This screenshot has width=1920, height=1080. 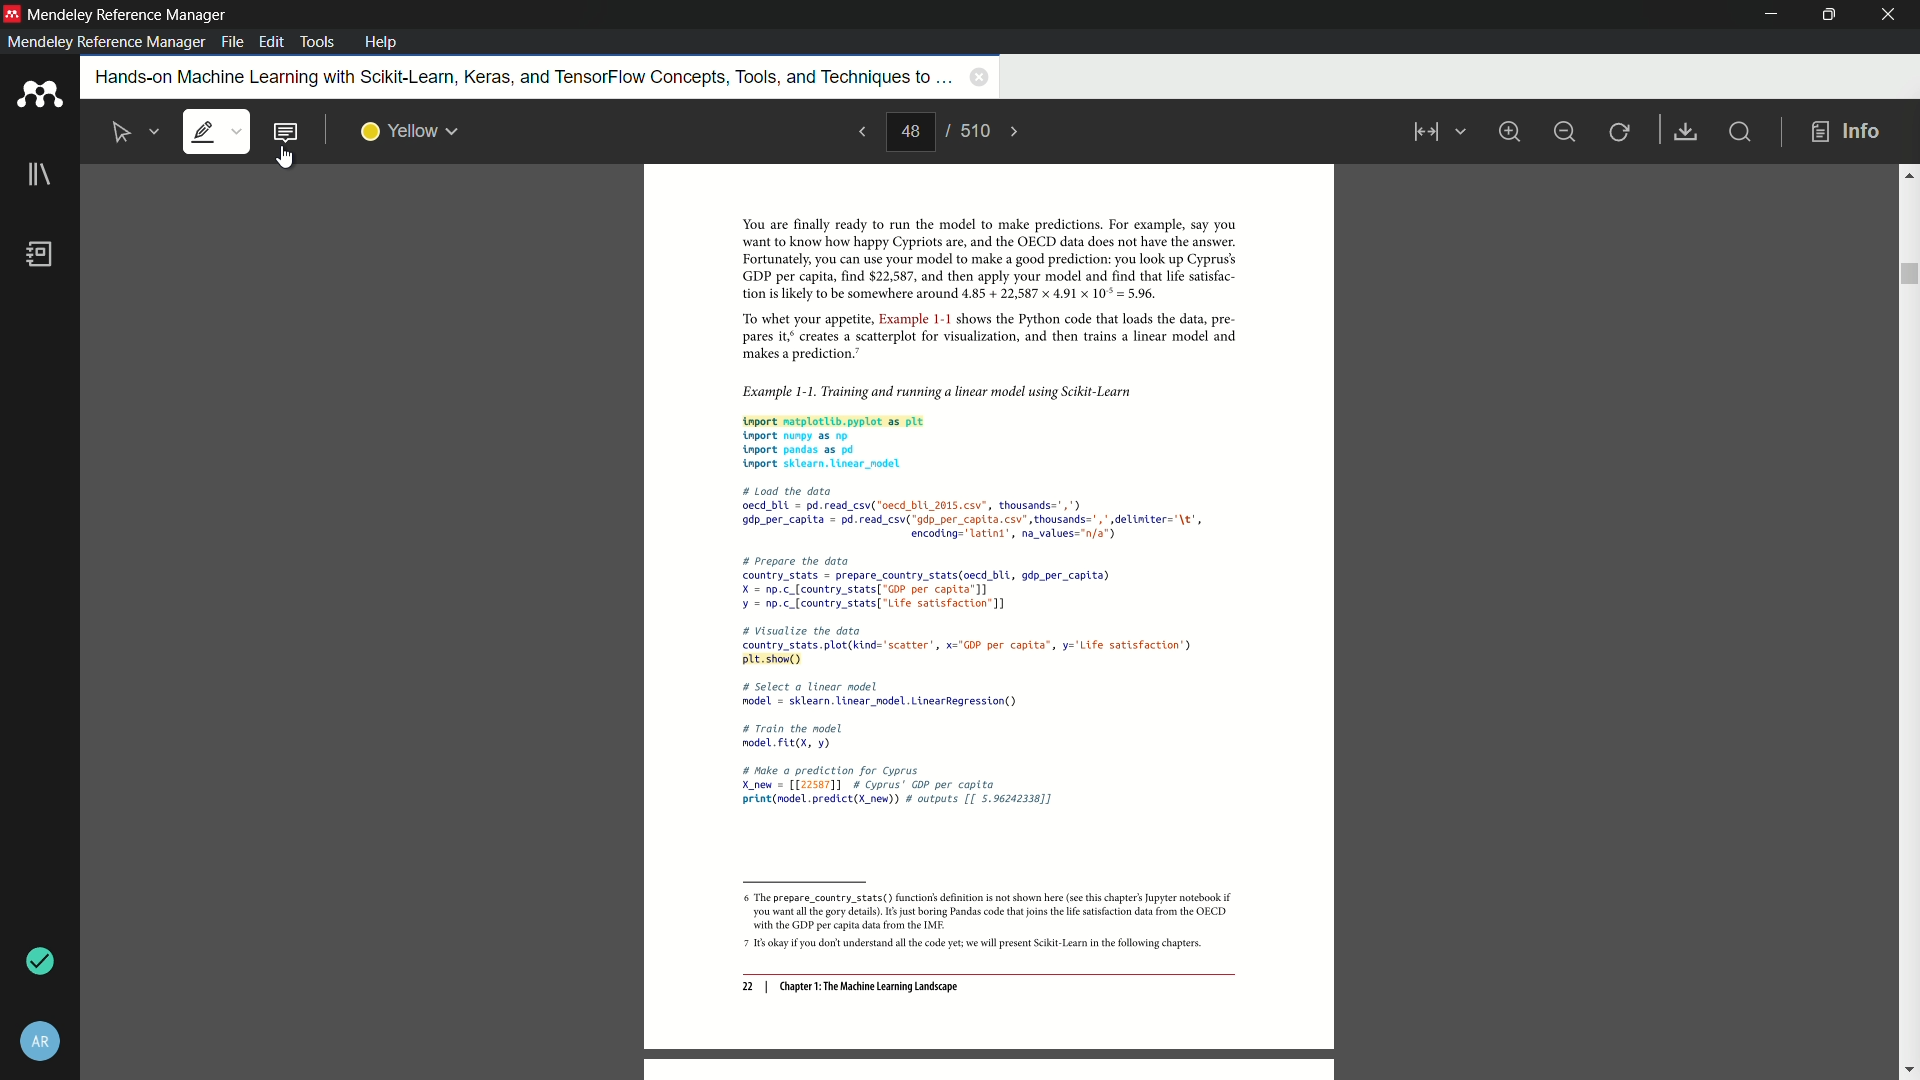 I want to click on find, so click(x=1738, y=131).